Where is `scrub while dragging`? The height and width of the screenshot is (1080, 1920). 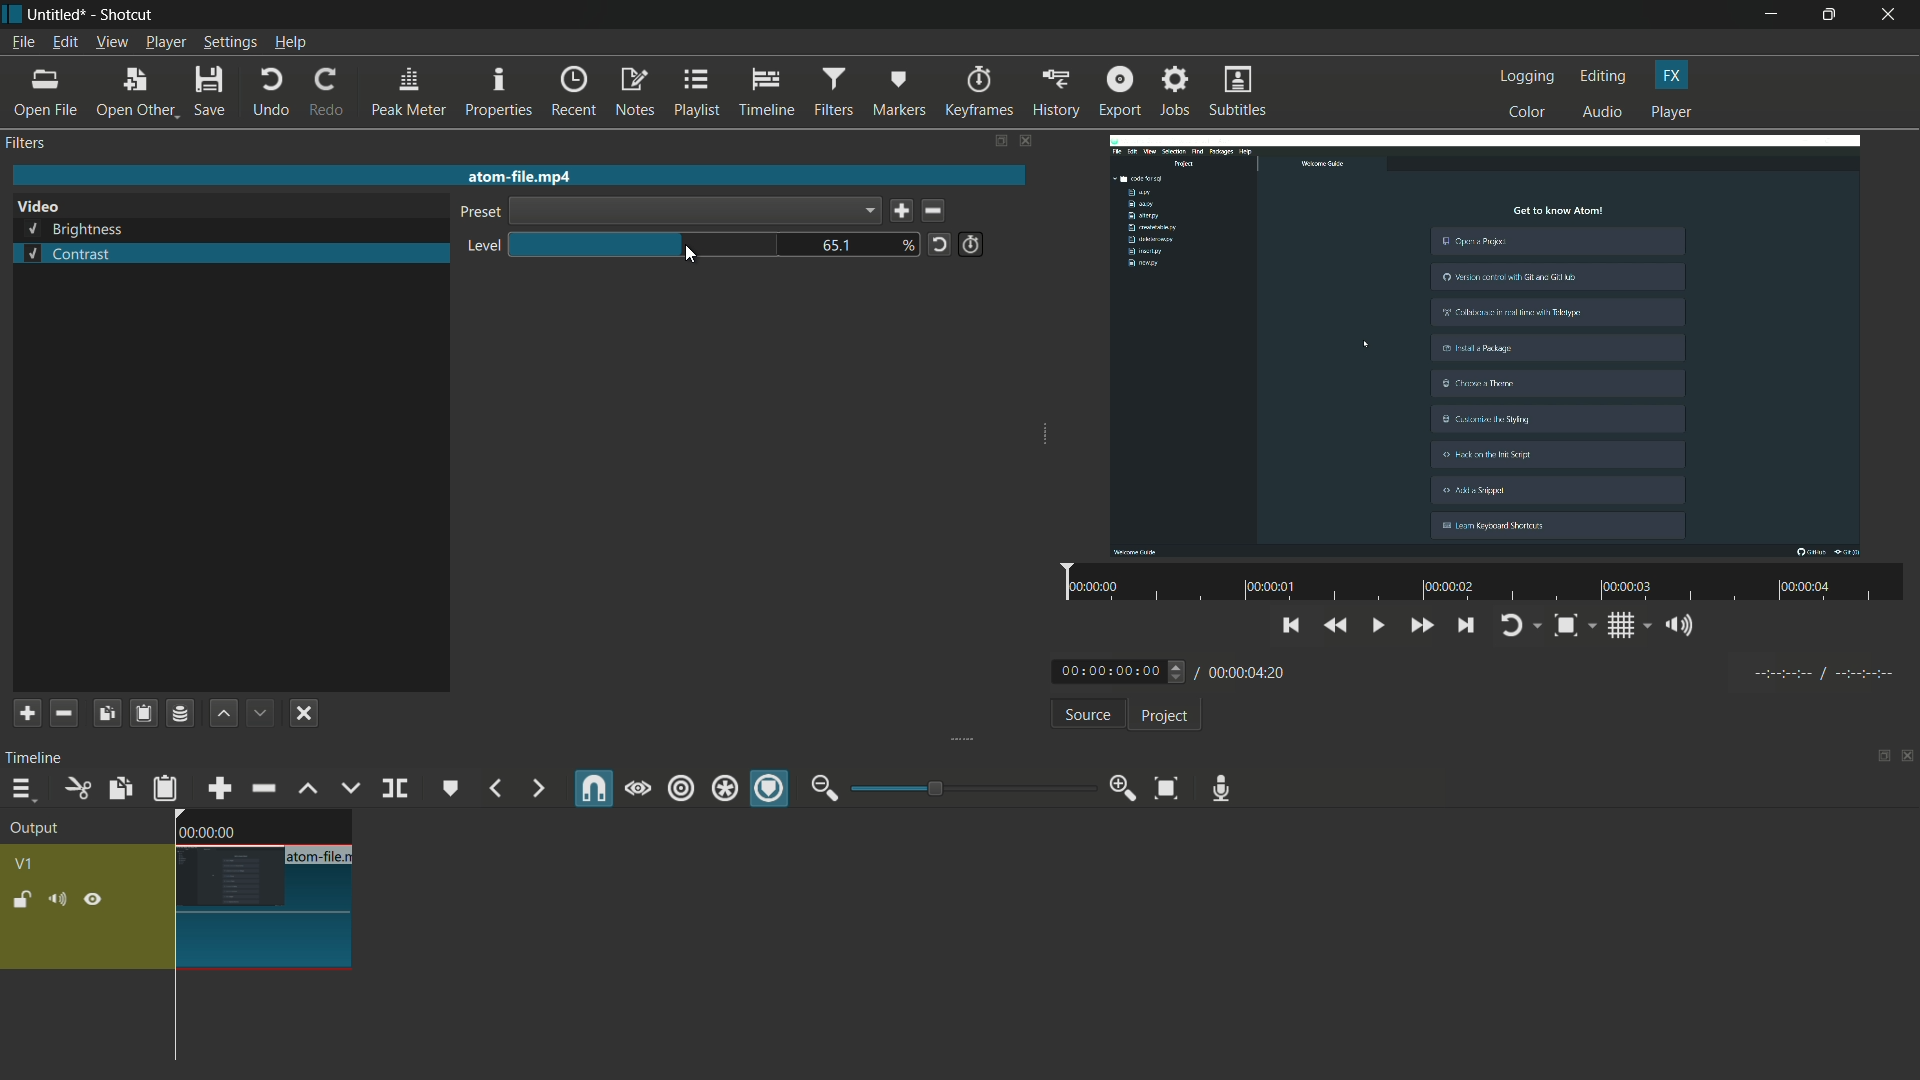
scrub while dragging is located at coordinates (637, 788).